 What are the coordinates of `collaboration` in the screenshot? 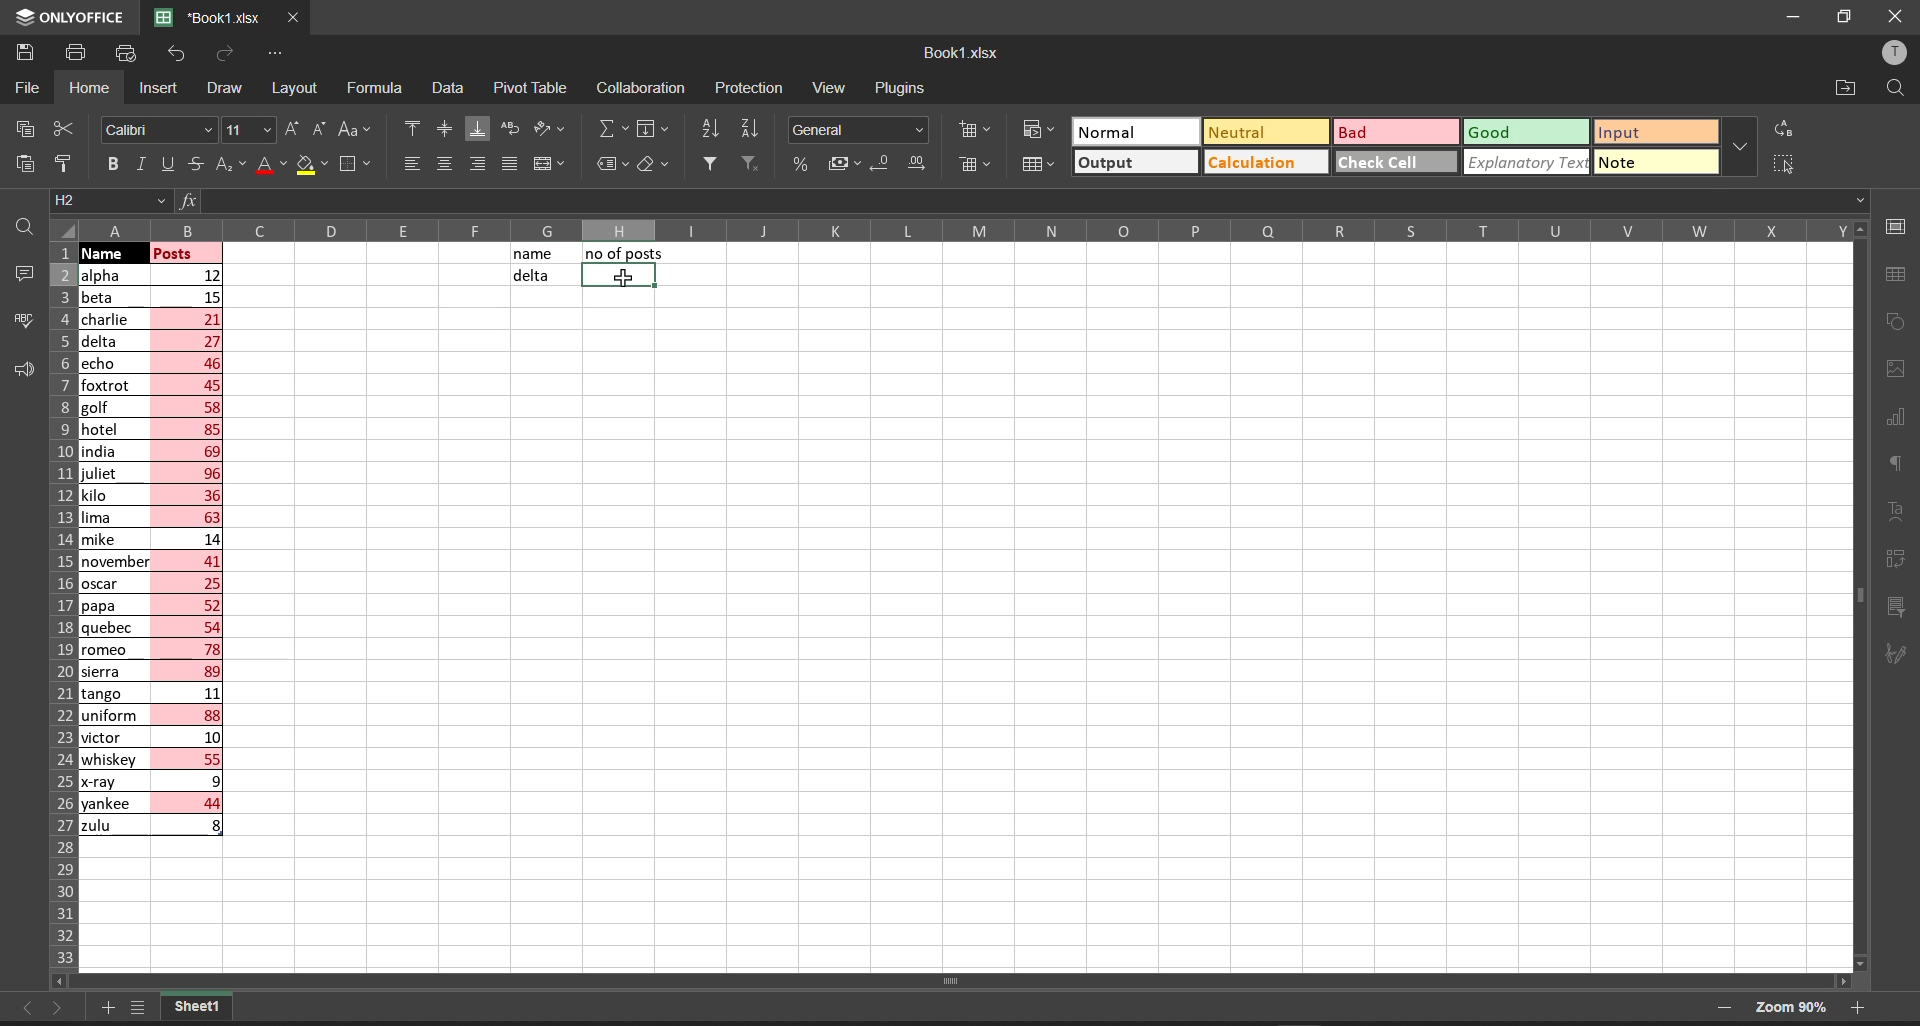 It's located at (644, 87).